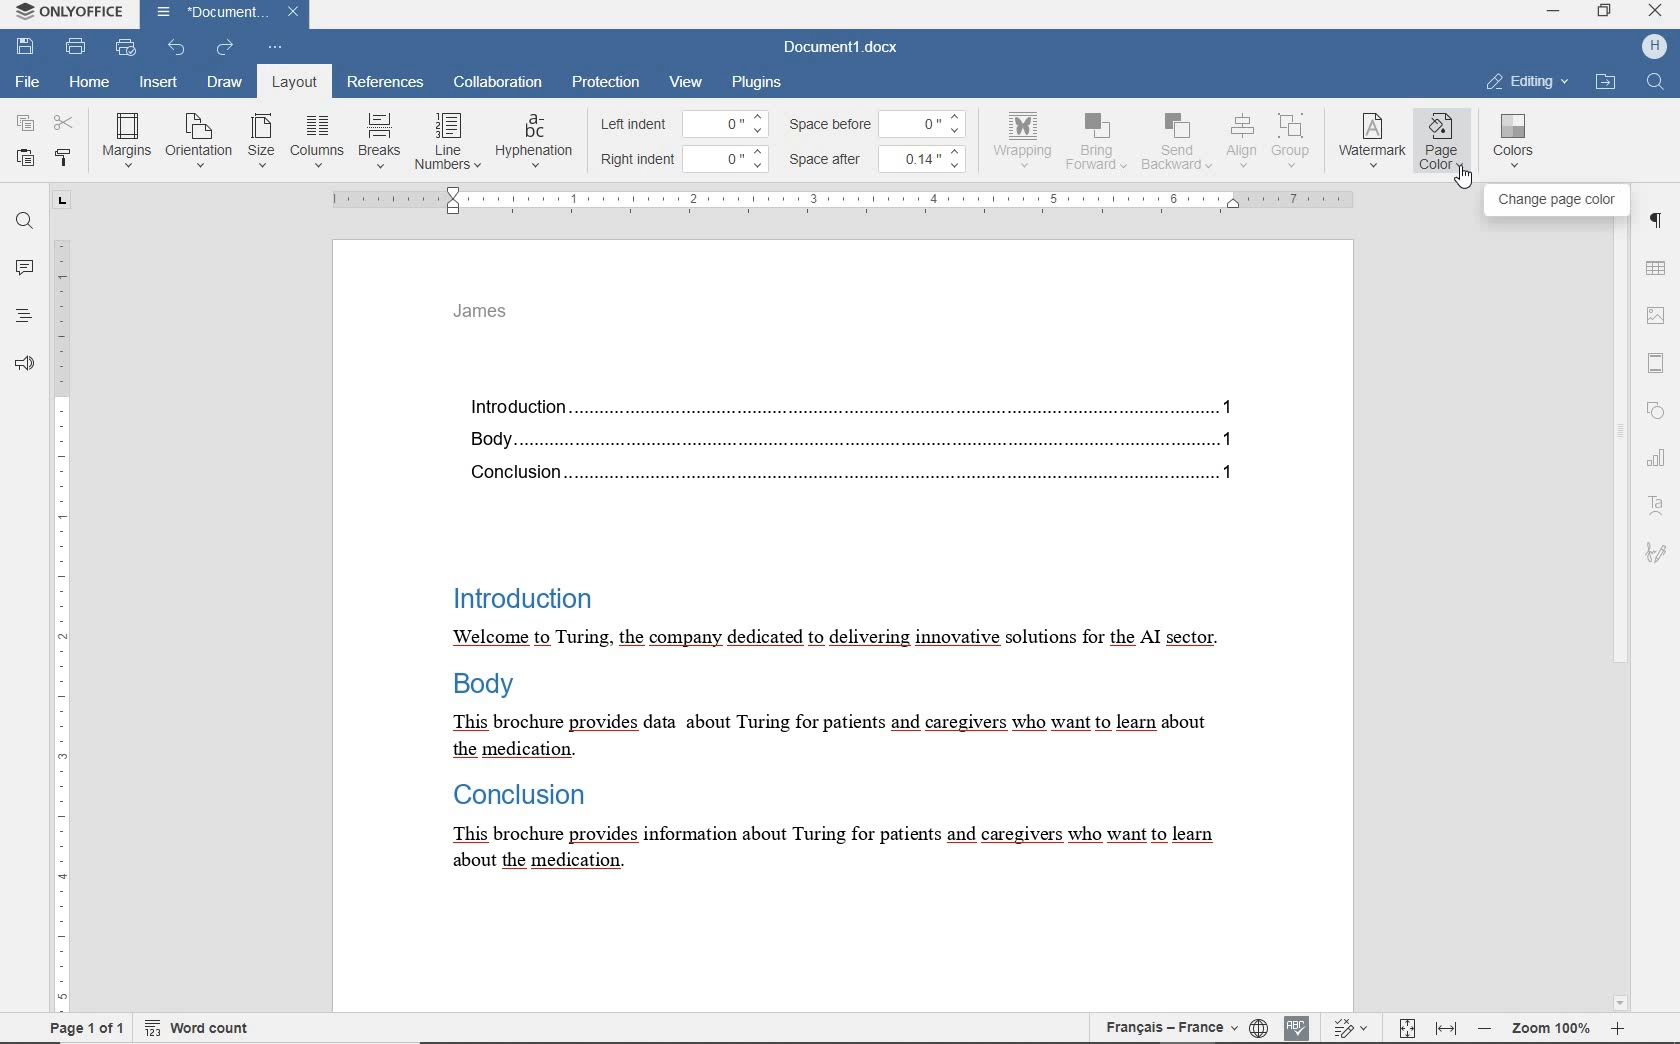  Describe the element at coordinates (1172, 144) in the screenshot. I see `send backward` at that location.